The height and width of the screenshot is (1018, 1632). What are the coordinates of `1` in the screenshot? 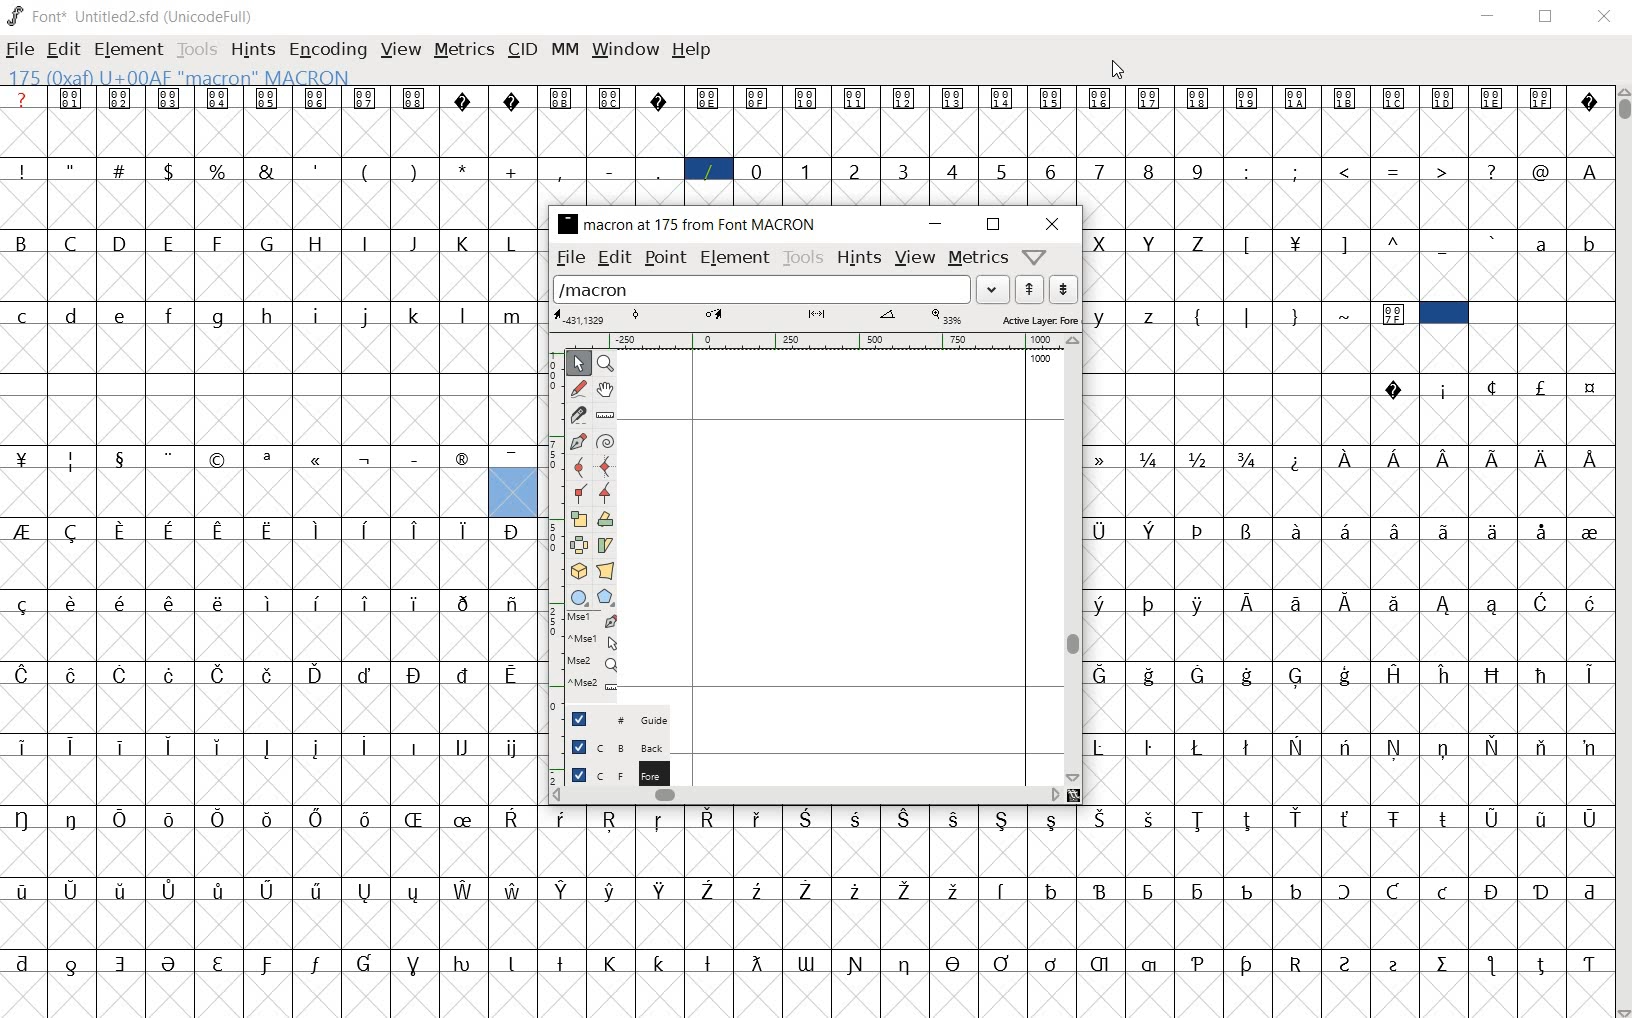 It's located at (807, 169).